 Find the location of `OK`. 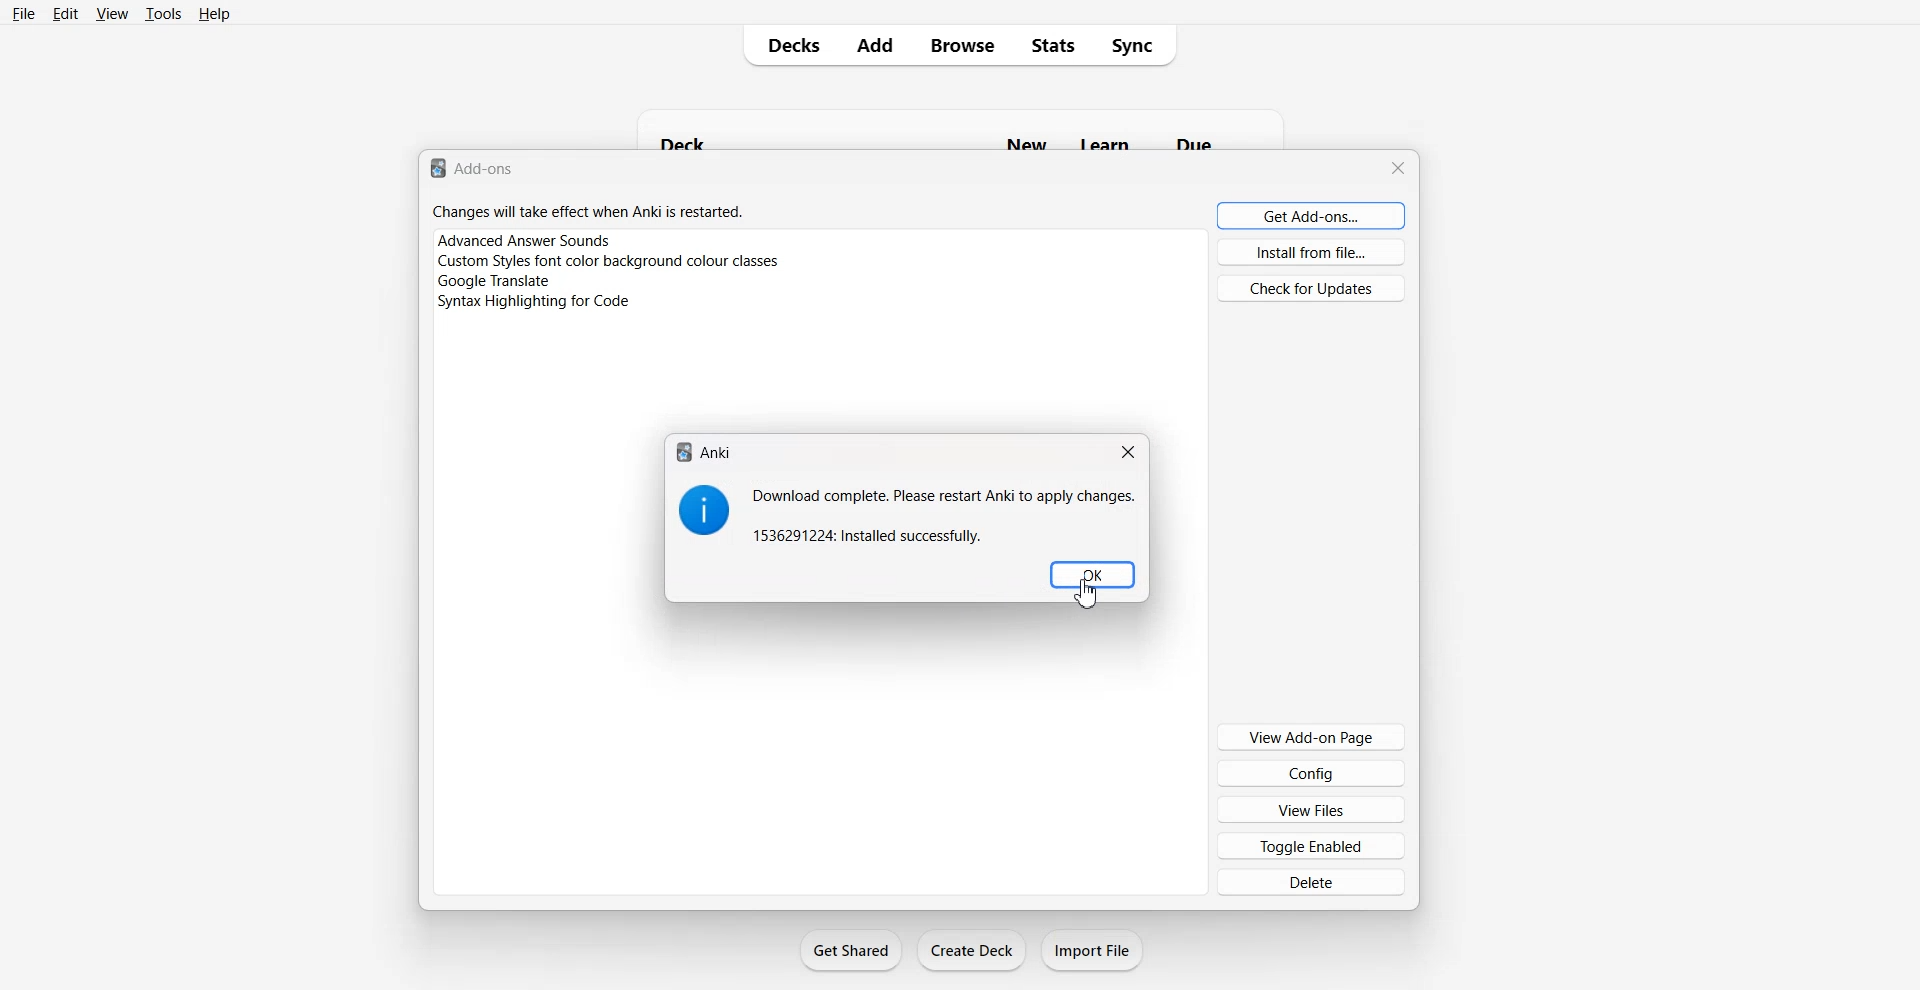

OK is located at coordinates (1090, 575).